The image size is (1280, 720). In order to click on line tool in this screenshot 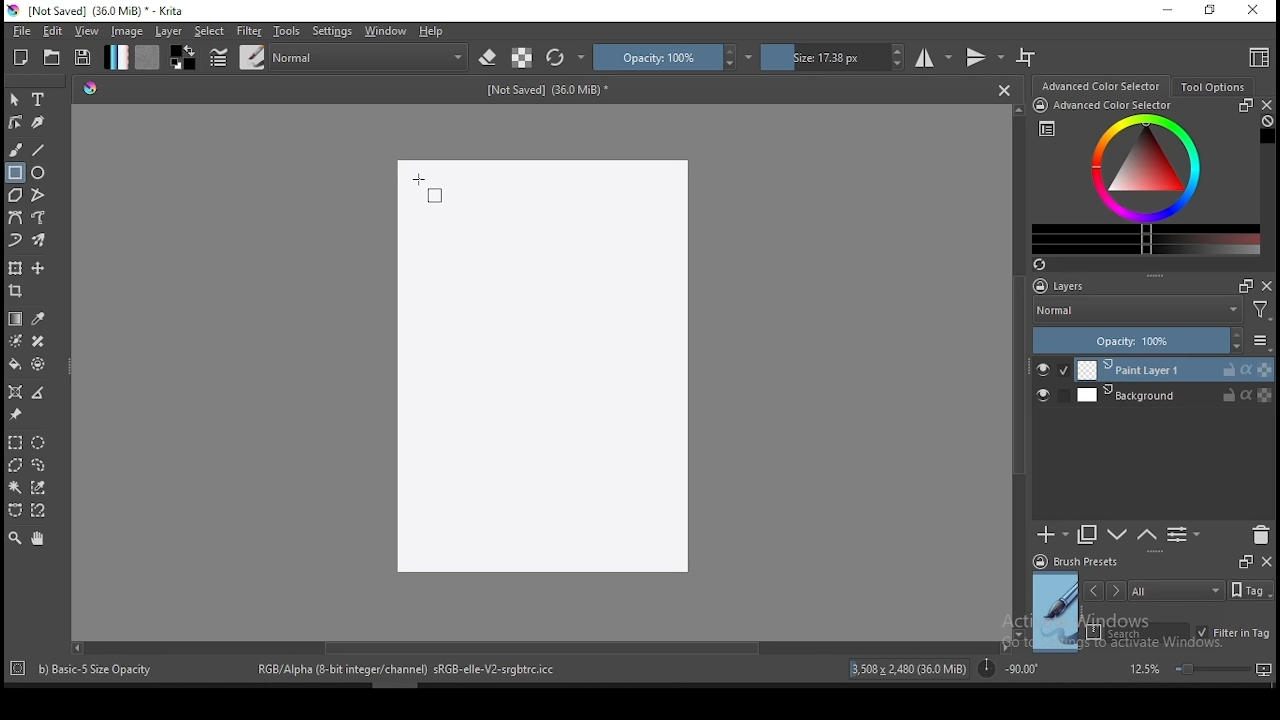, I will do `click(39, 150)`.